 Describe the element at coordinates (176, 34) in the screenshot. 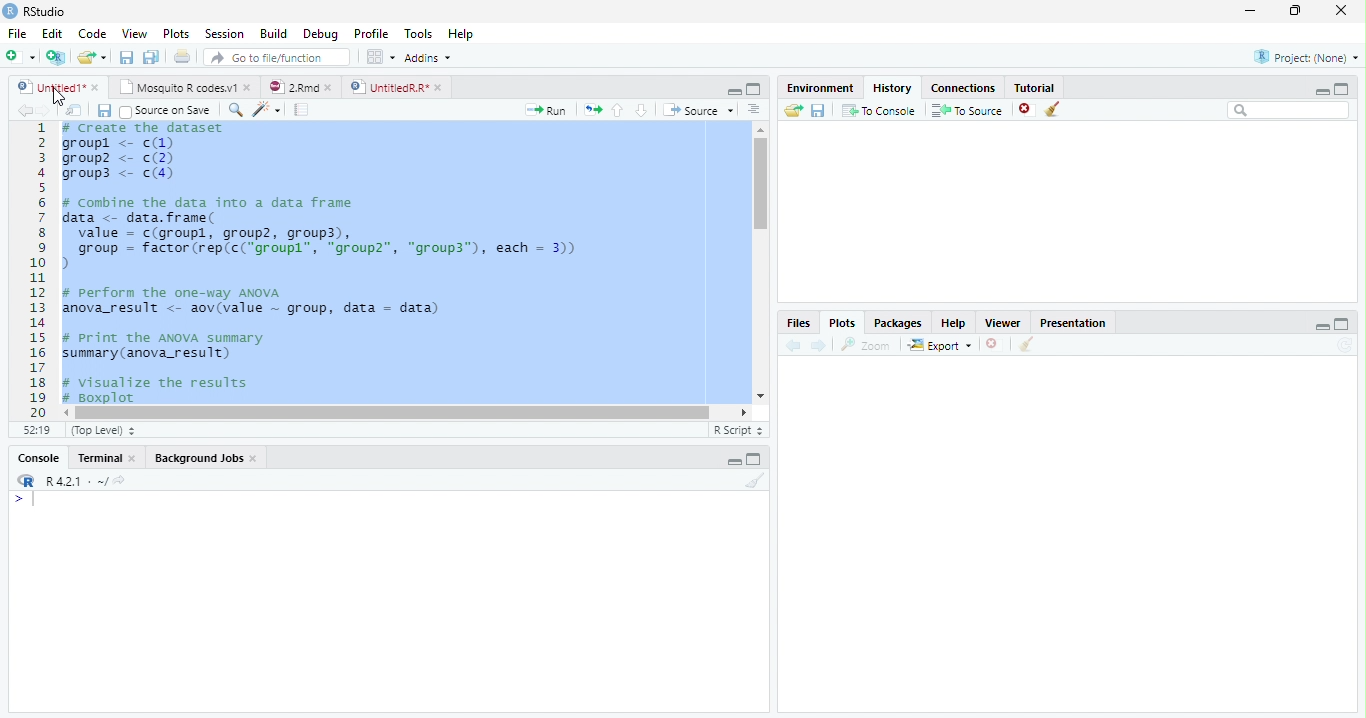

I see `Plots` at that location.